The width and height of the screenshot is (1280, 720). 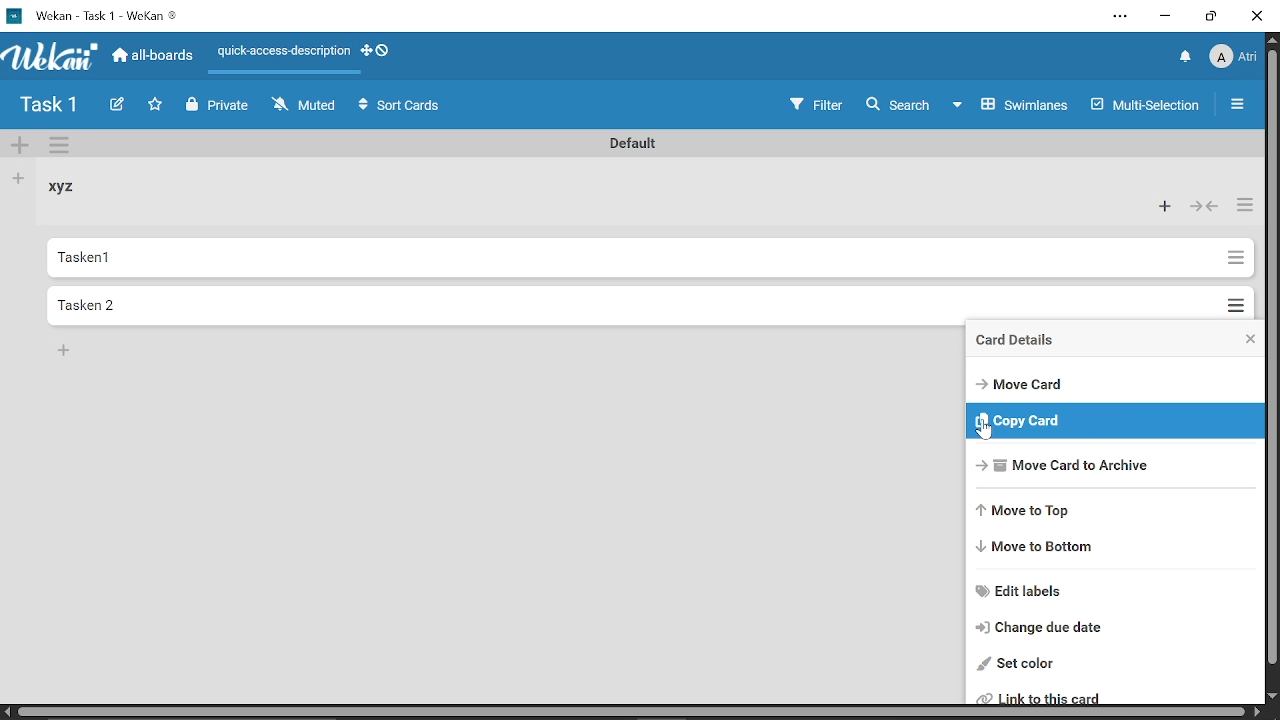 I want to click on manage card, so click(x=1234, y=300).